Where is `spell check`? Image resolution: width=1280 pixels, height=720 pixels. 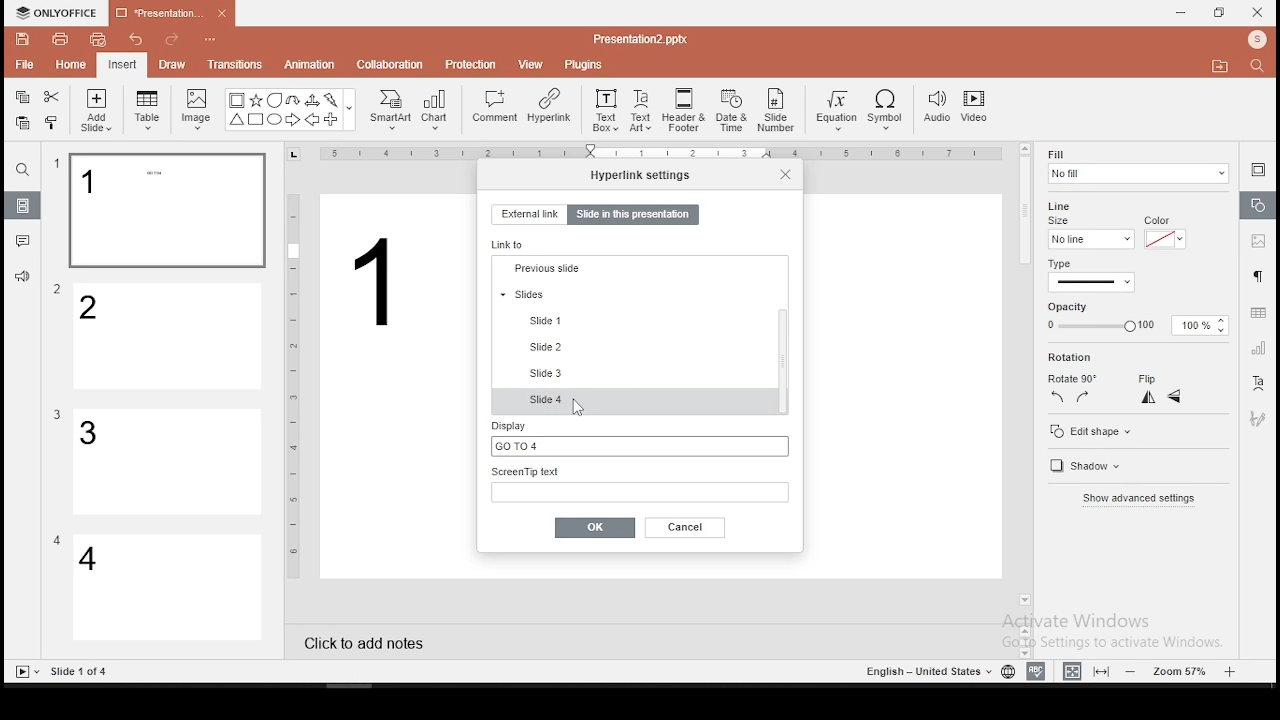 spell check is located at coordinates (1036, 671).